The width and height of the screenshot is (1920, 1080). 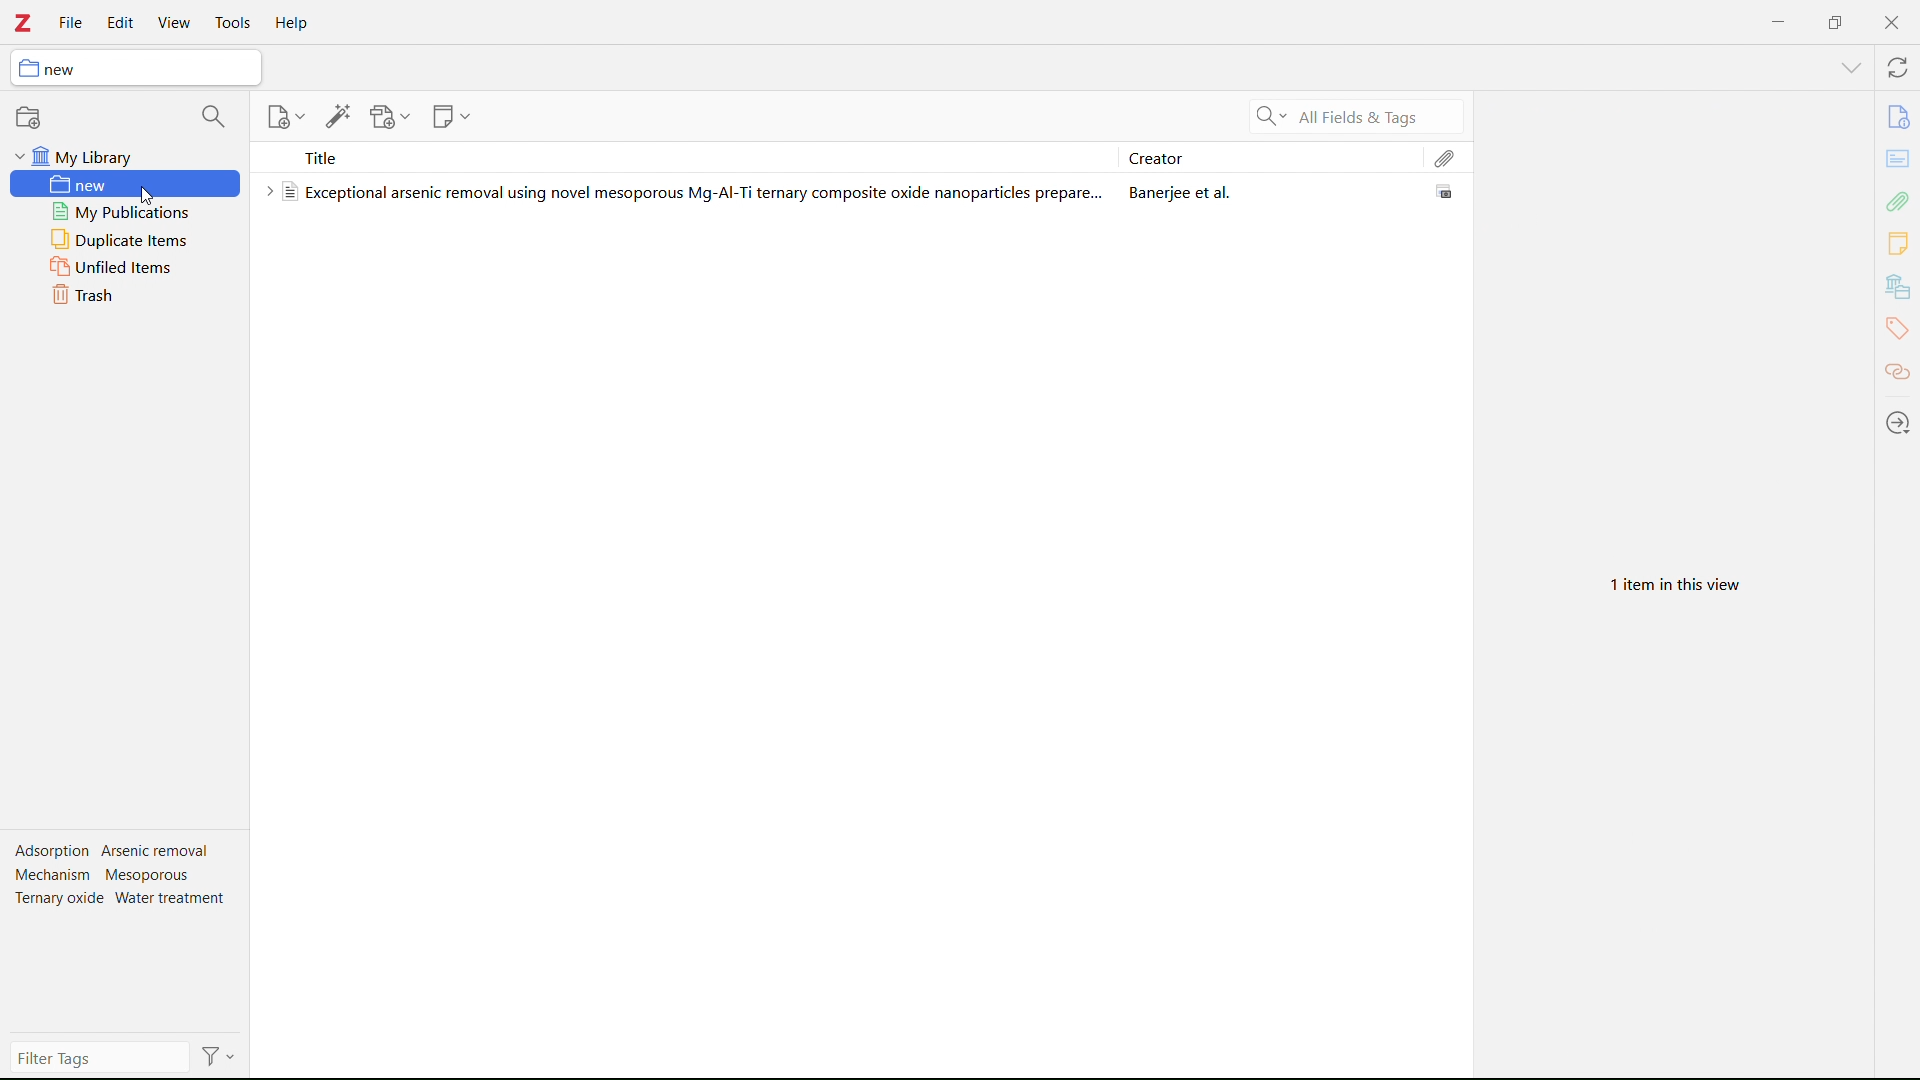 What do you see at coordinates (285, 115) in the screenshot?
I see `add iten` at bounding box center [285, 115].